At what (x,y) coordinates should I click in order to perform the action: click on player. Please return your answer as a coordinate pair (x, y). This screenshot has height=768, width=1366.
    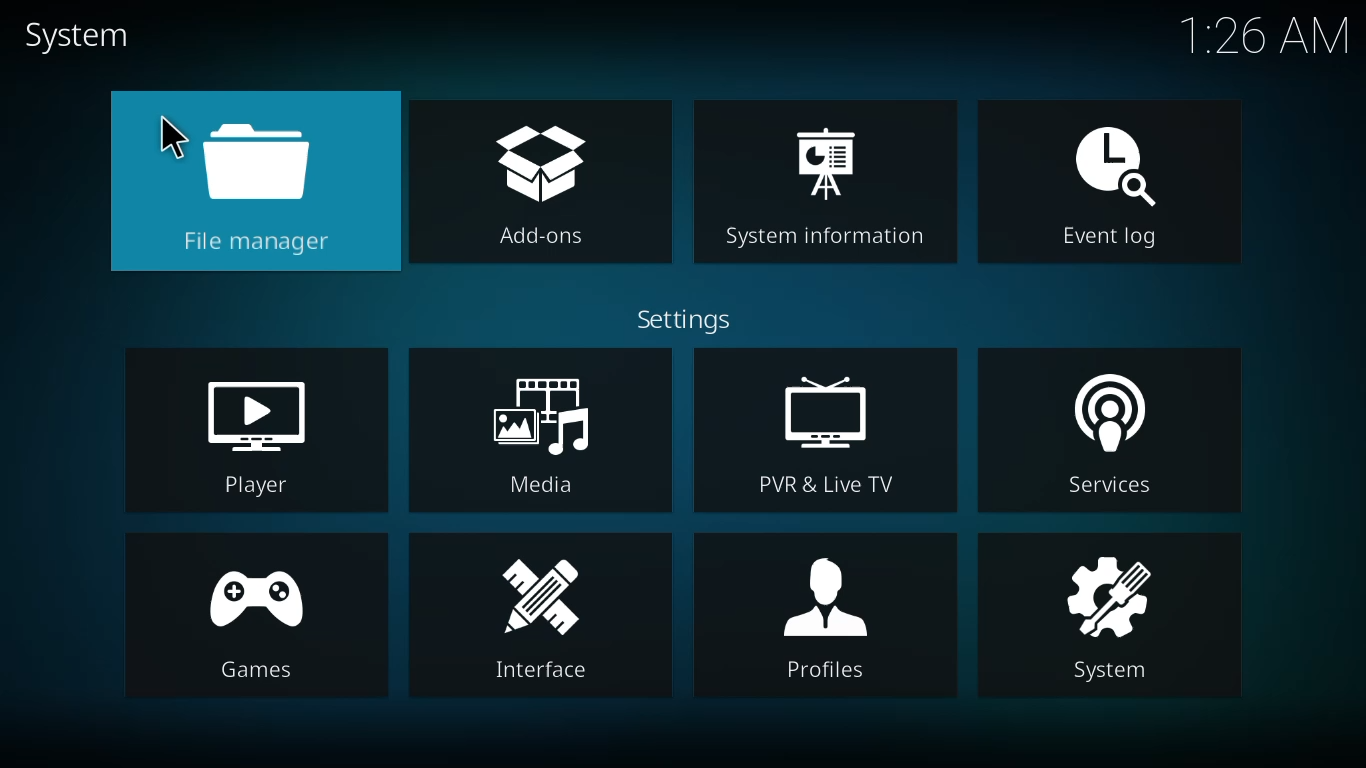
    Looking at the image, I should click on (250, 434).